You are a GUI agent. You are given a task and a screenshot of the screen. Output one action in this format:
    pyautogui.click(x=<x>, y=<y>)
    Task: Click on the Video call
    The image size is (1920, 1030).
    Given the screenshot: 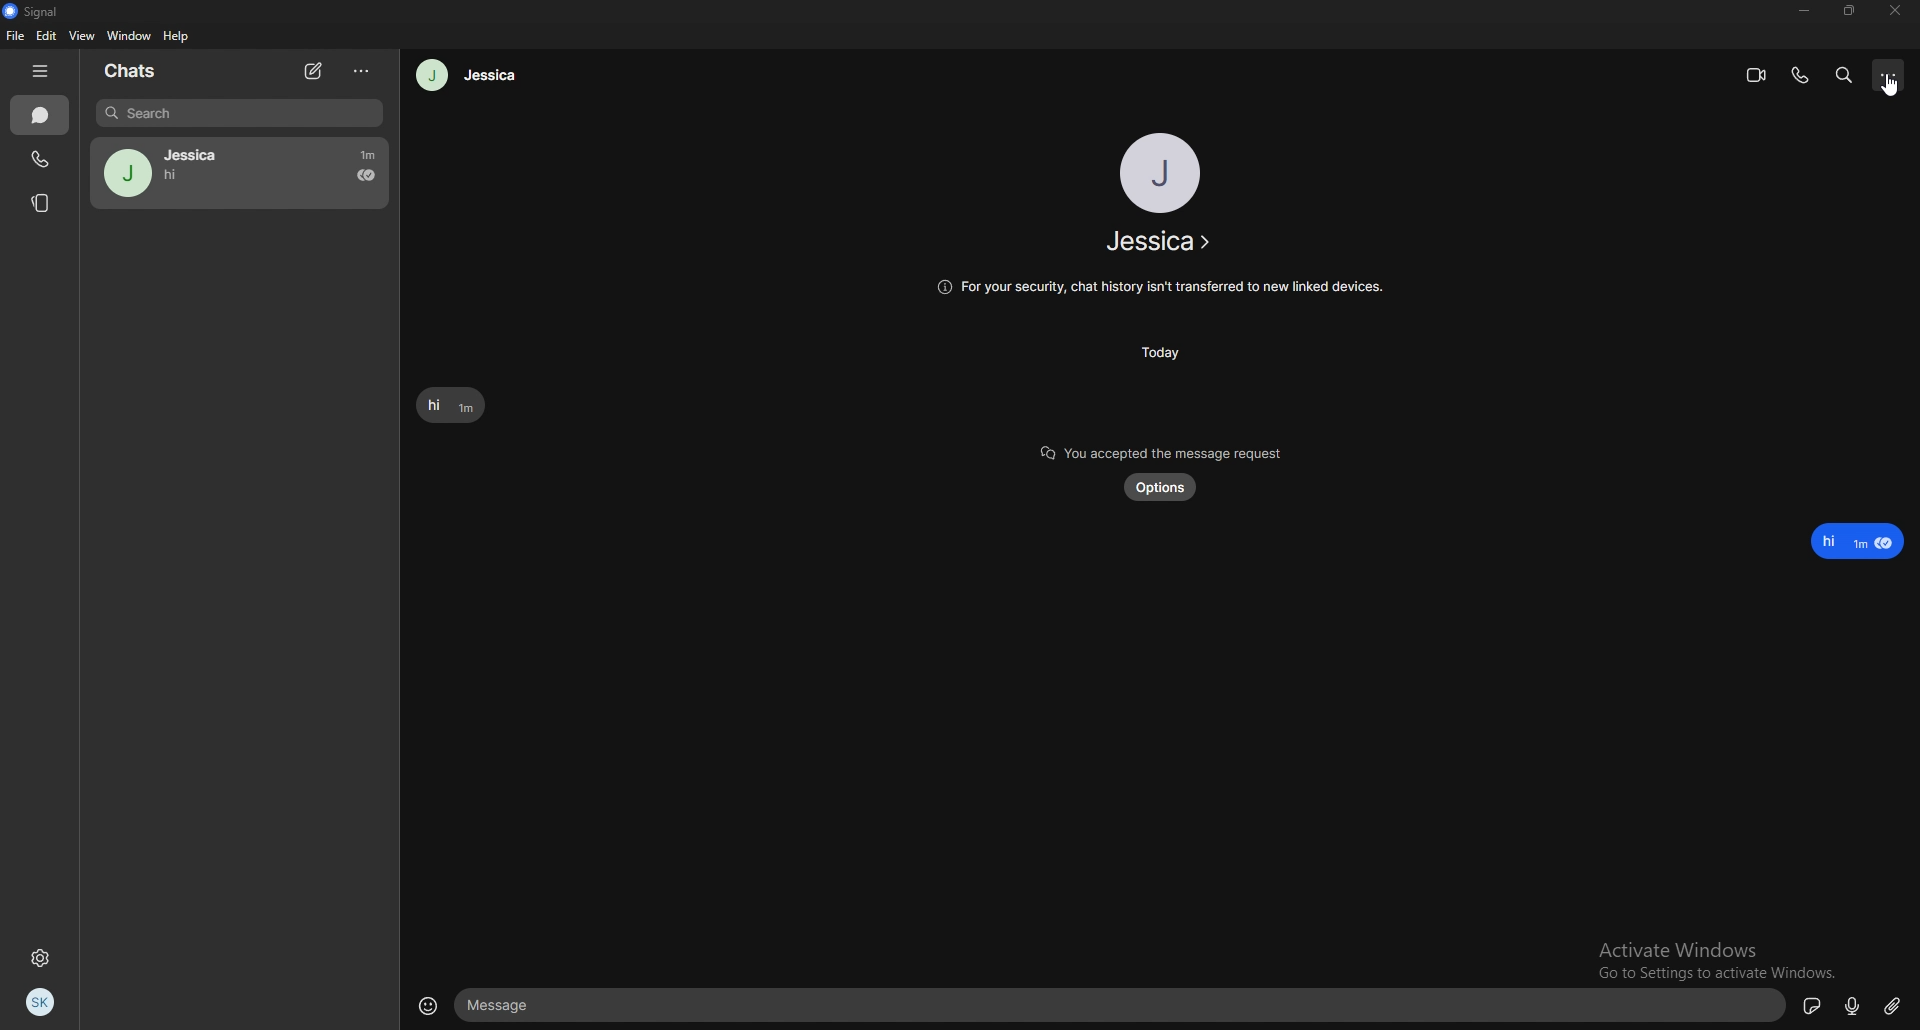 What is the action you would take?
    pyautogui.click(x=1757, y=76)
    